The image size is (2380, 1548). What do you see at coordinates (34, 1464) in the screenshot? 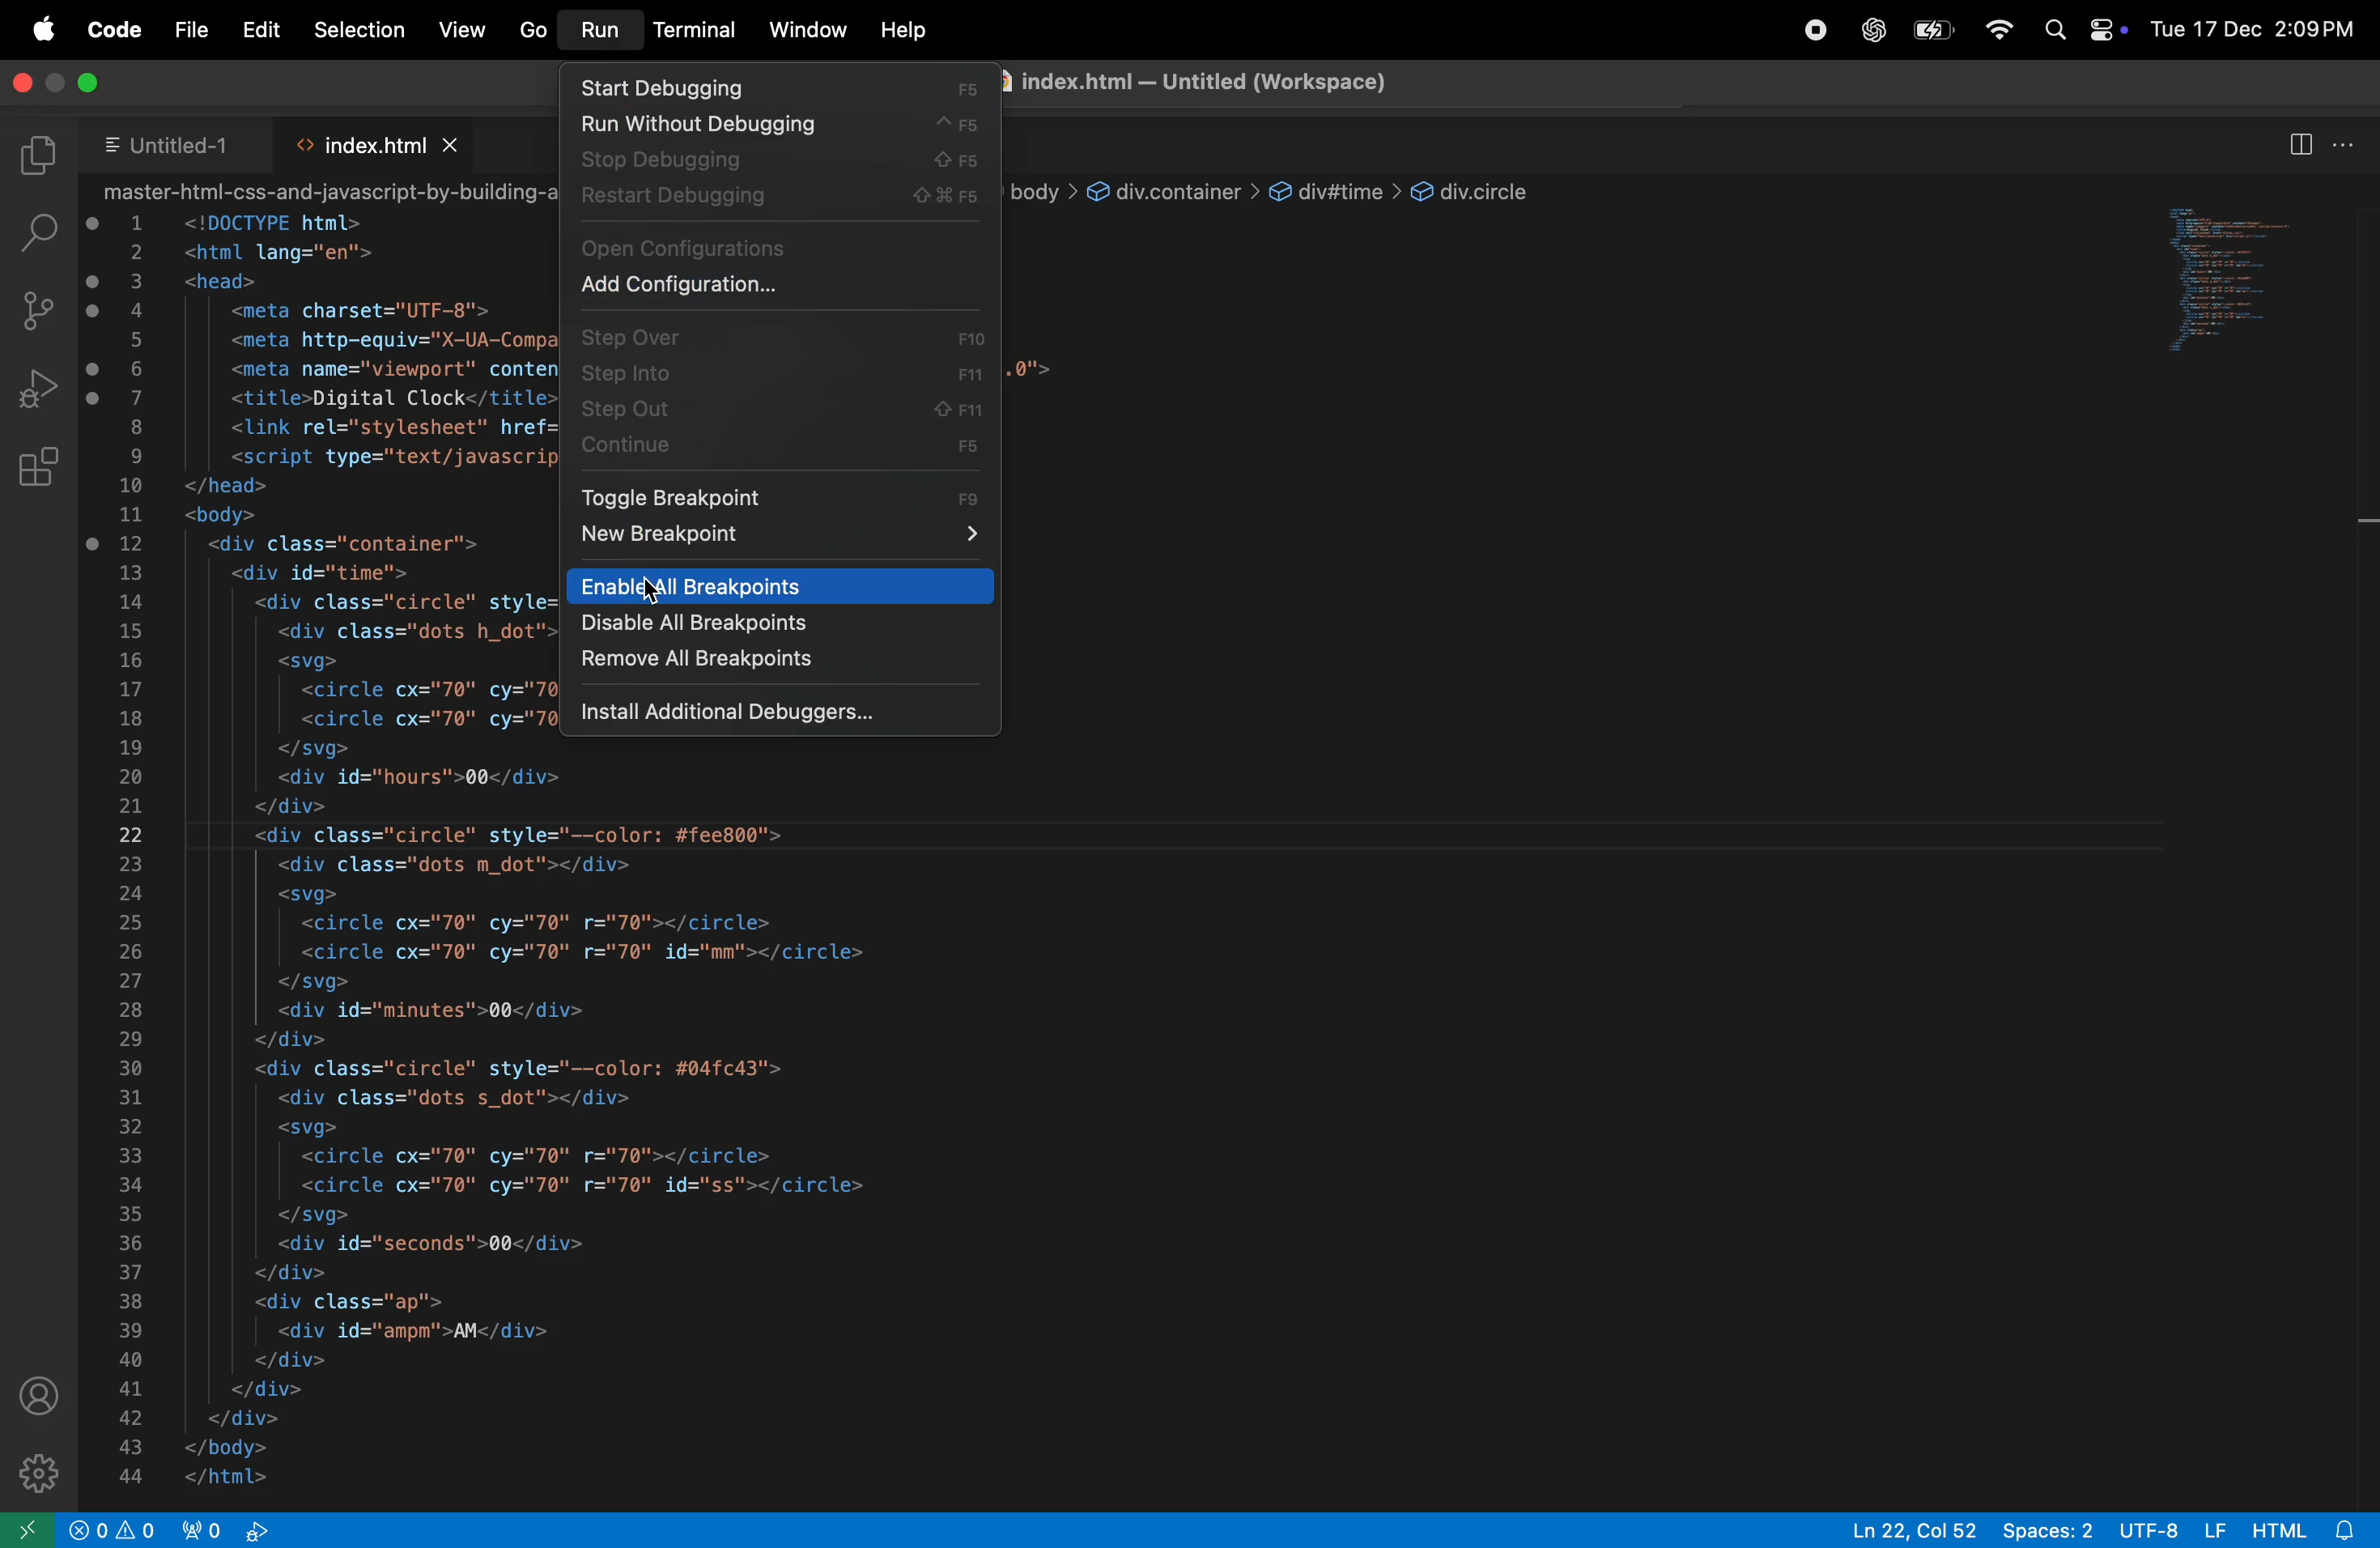
I see `settings` at bounding box center [34, 1464].